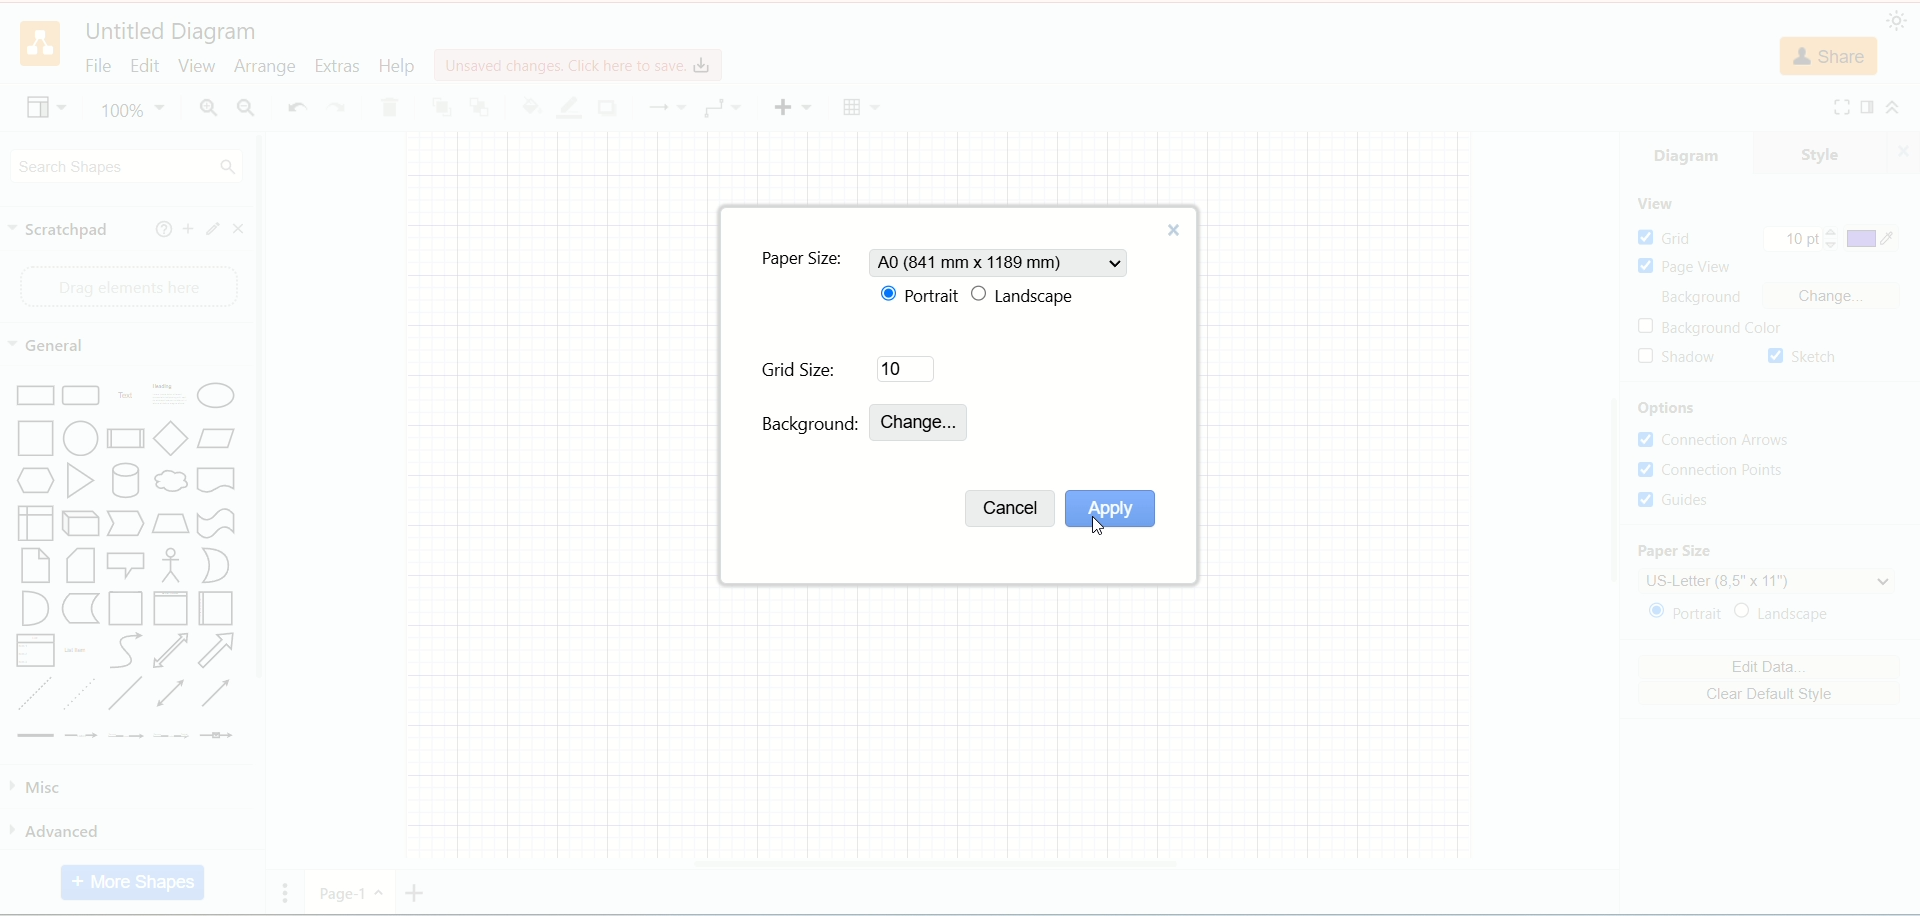  I want to click on view, so click(43, 110).